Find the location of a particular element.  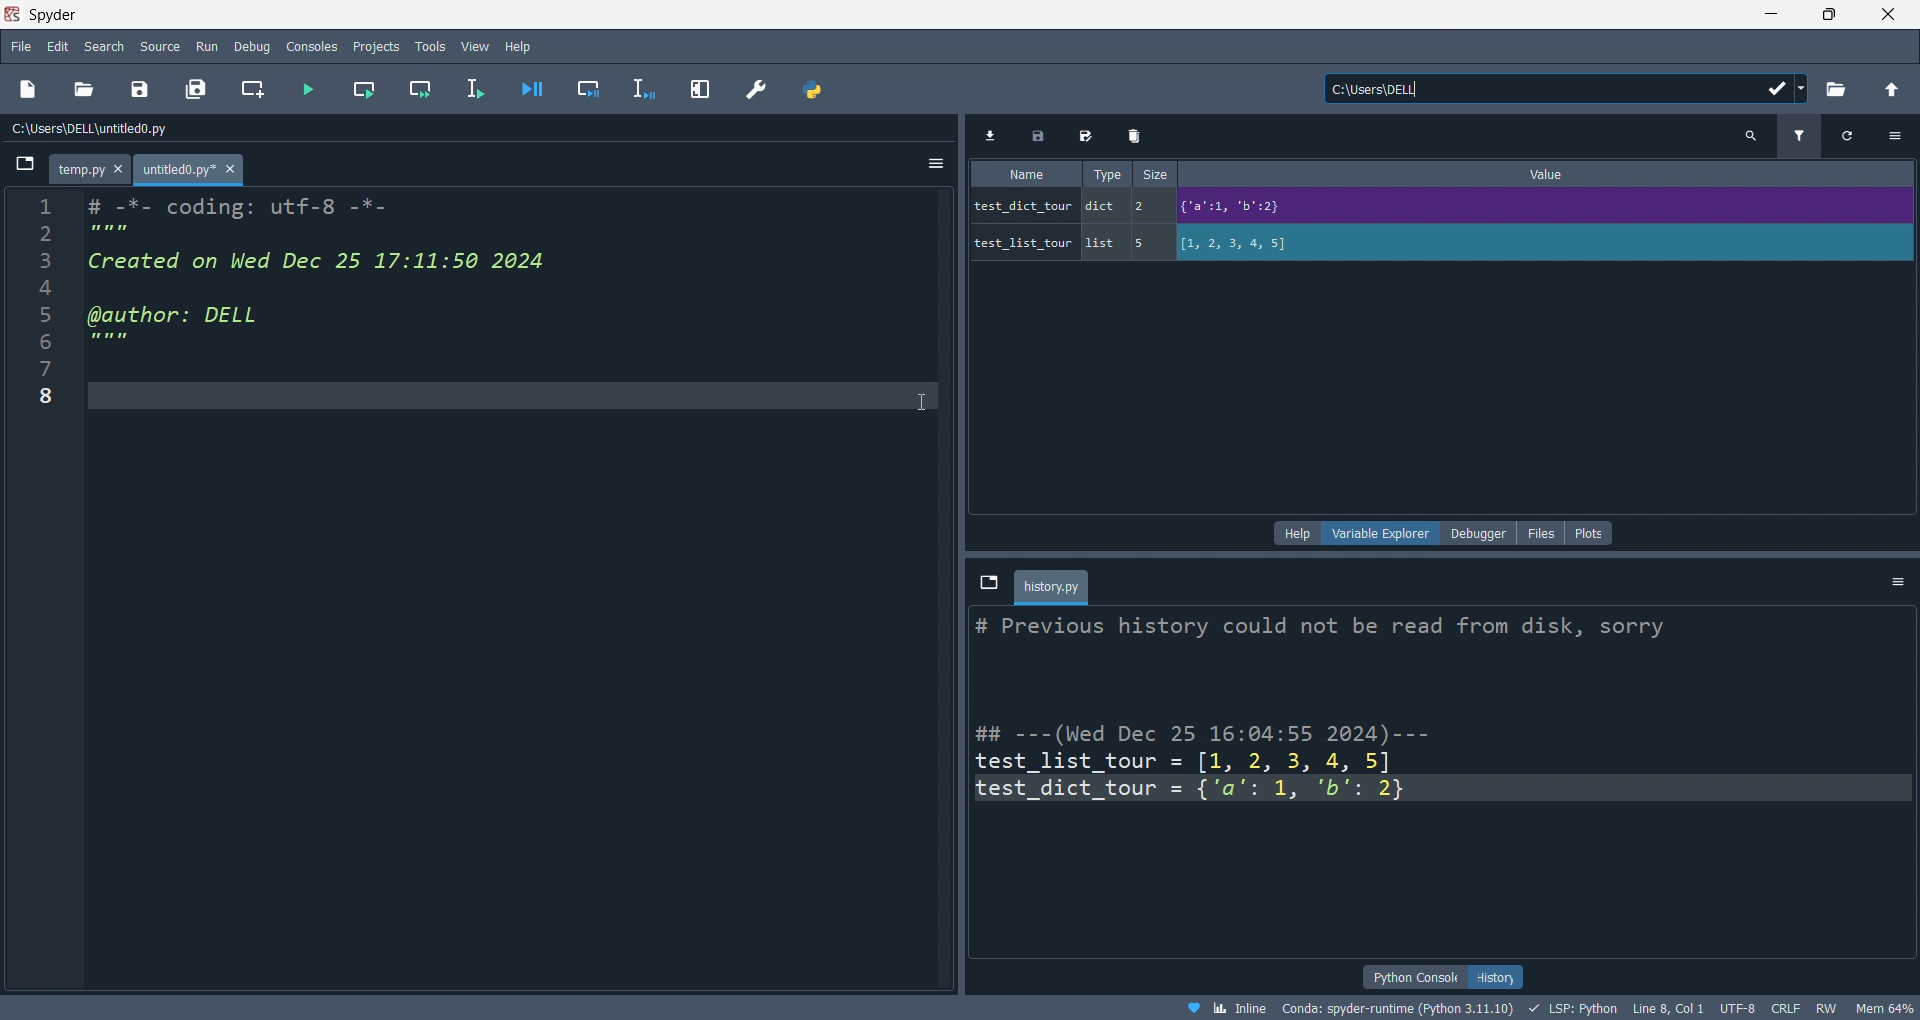

dict is located at coordinates (1105, 209).